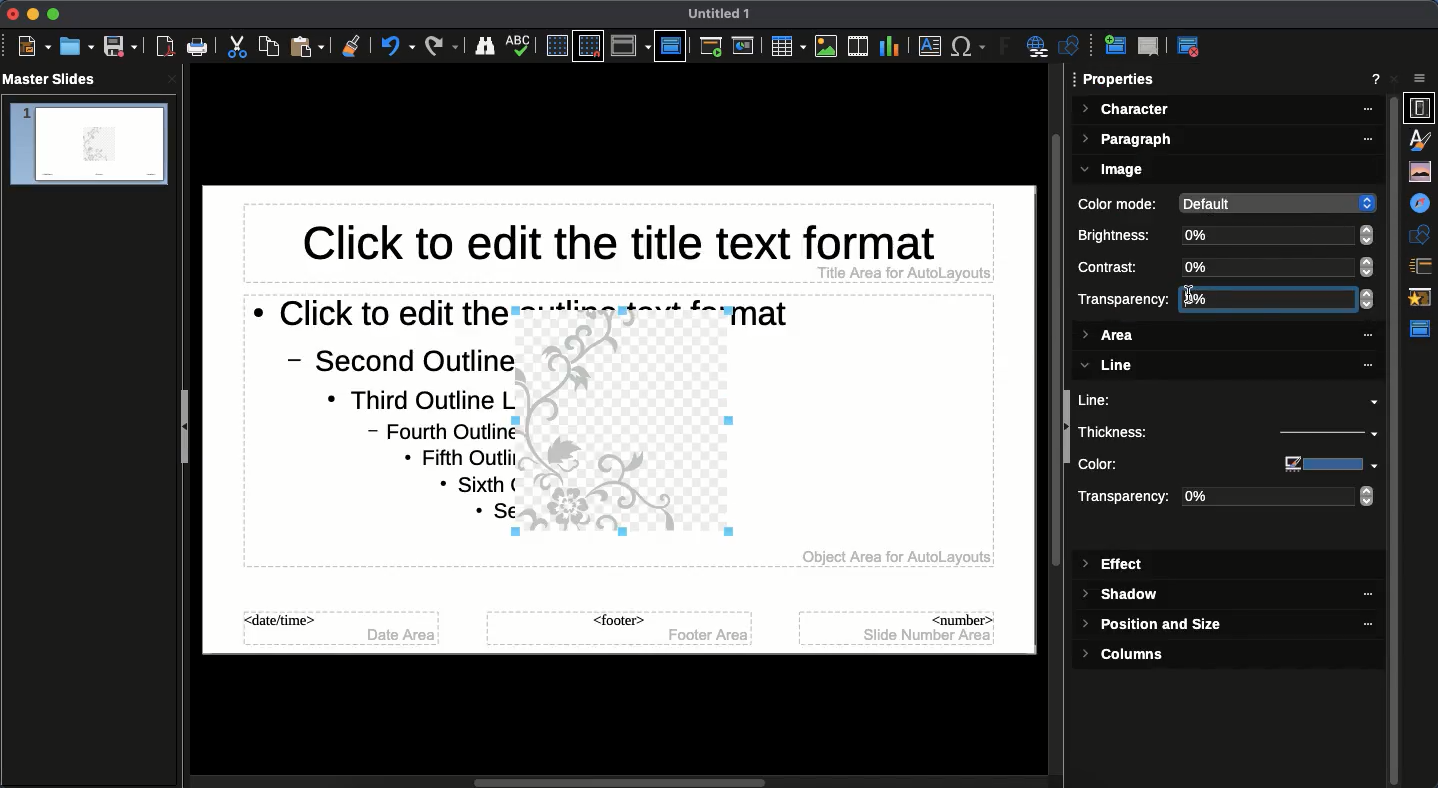  I want to click on Master slide date time, so click(342, 632).